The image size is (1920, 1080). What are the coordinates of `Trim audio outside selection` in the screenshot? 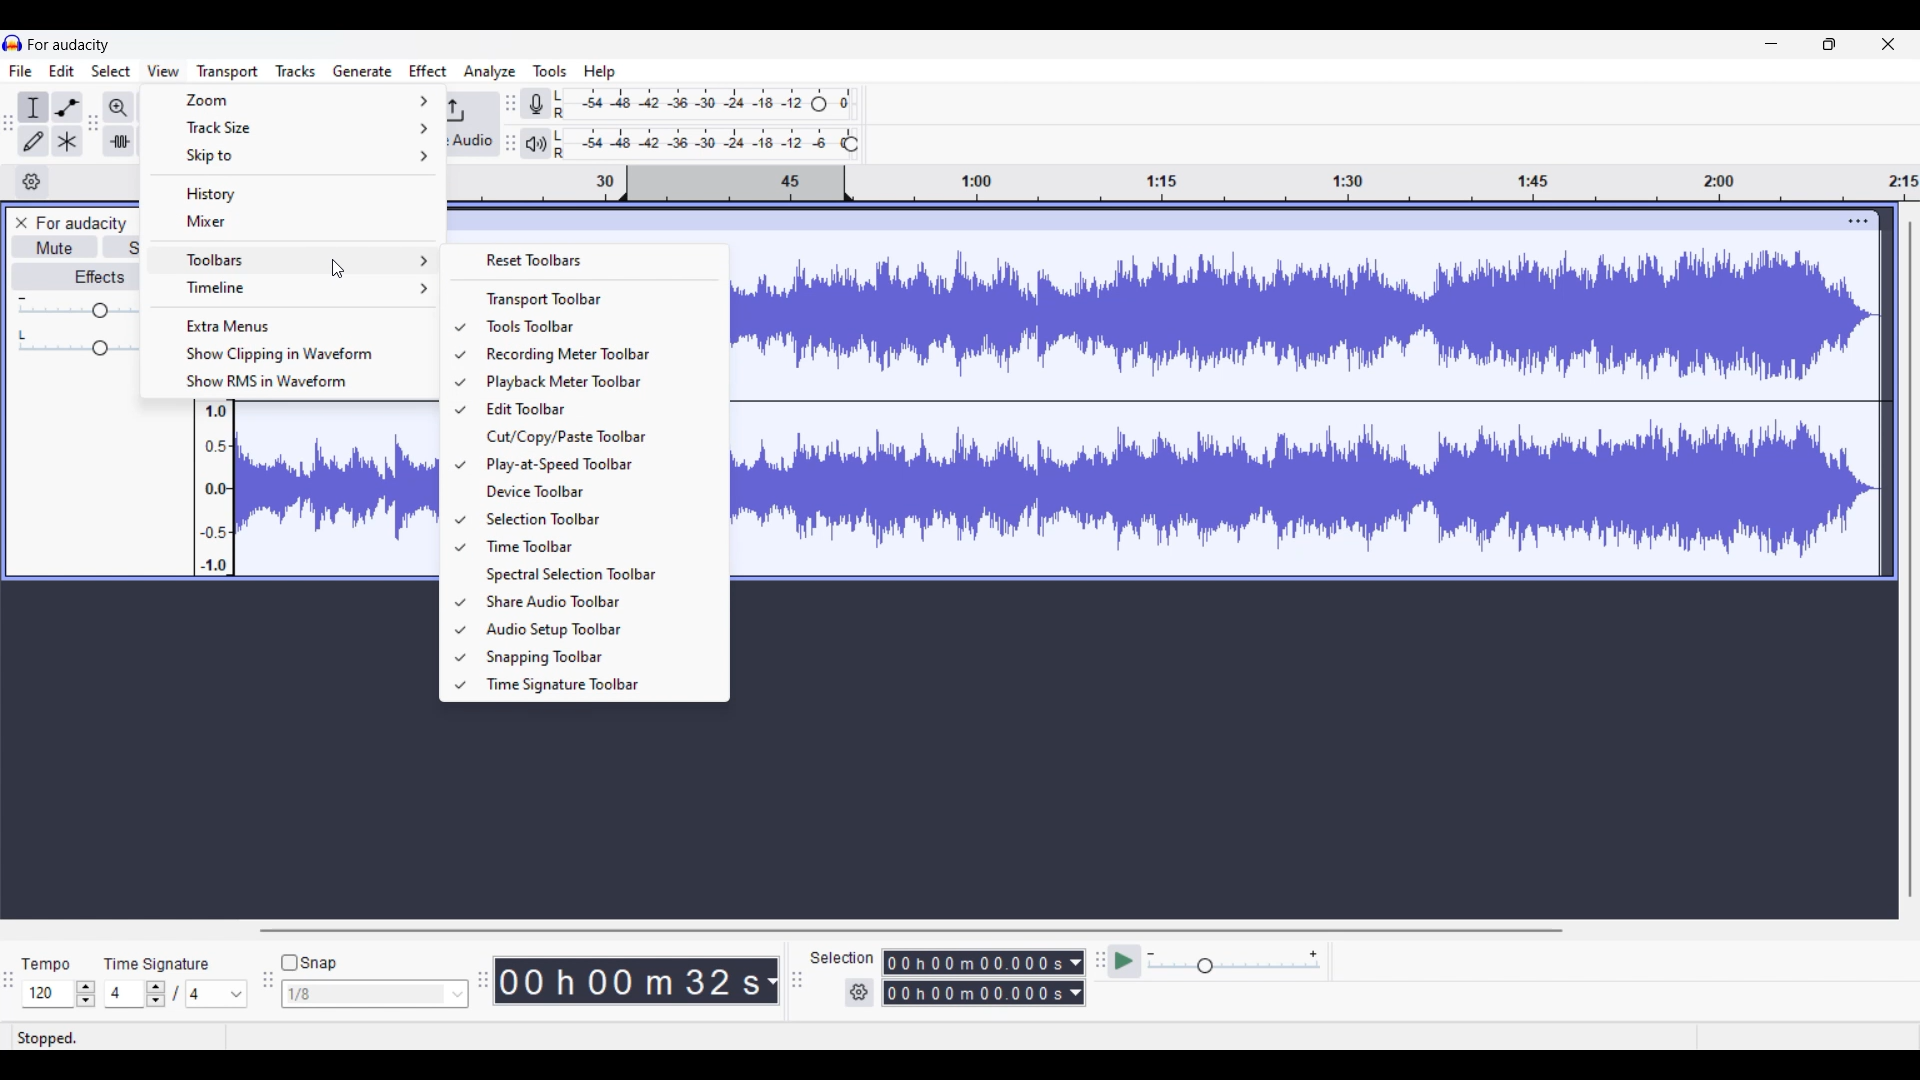 It's located at (119, 141).